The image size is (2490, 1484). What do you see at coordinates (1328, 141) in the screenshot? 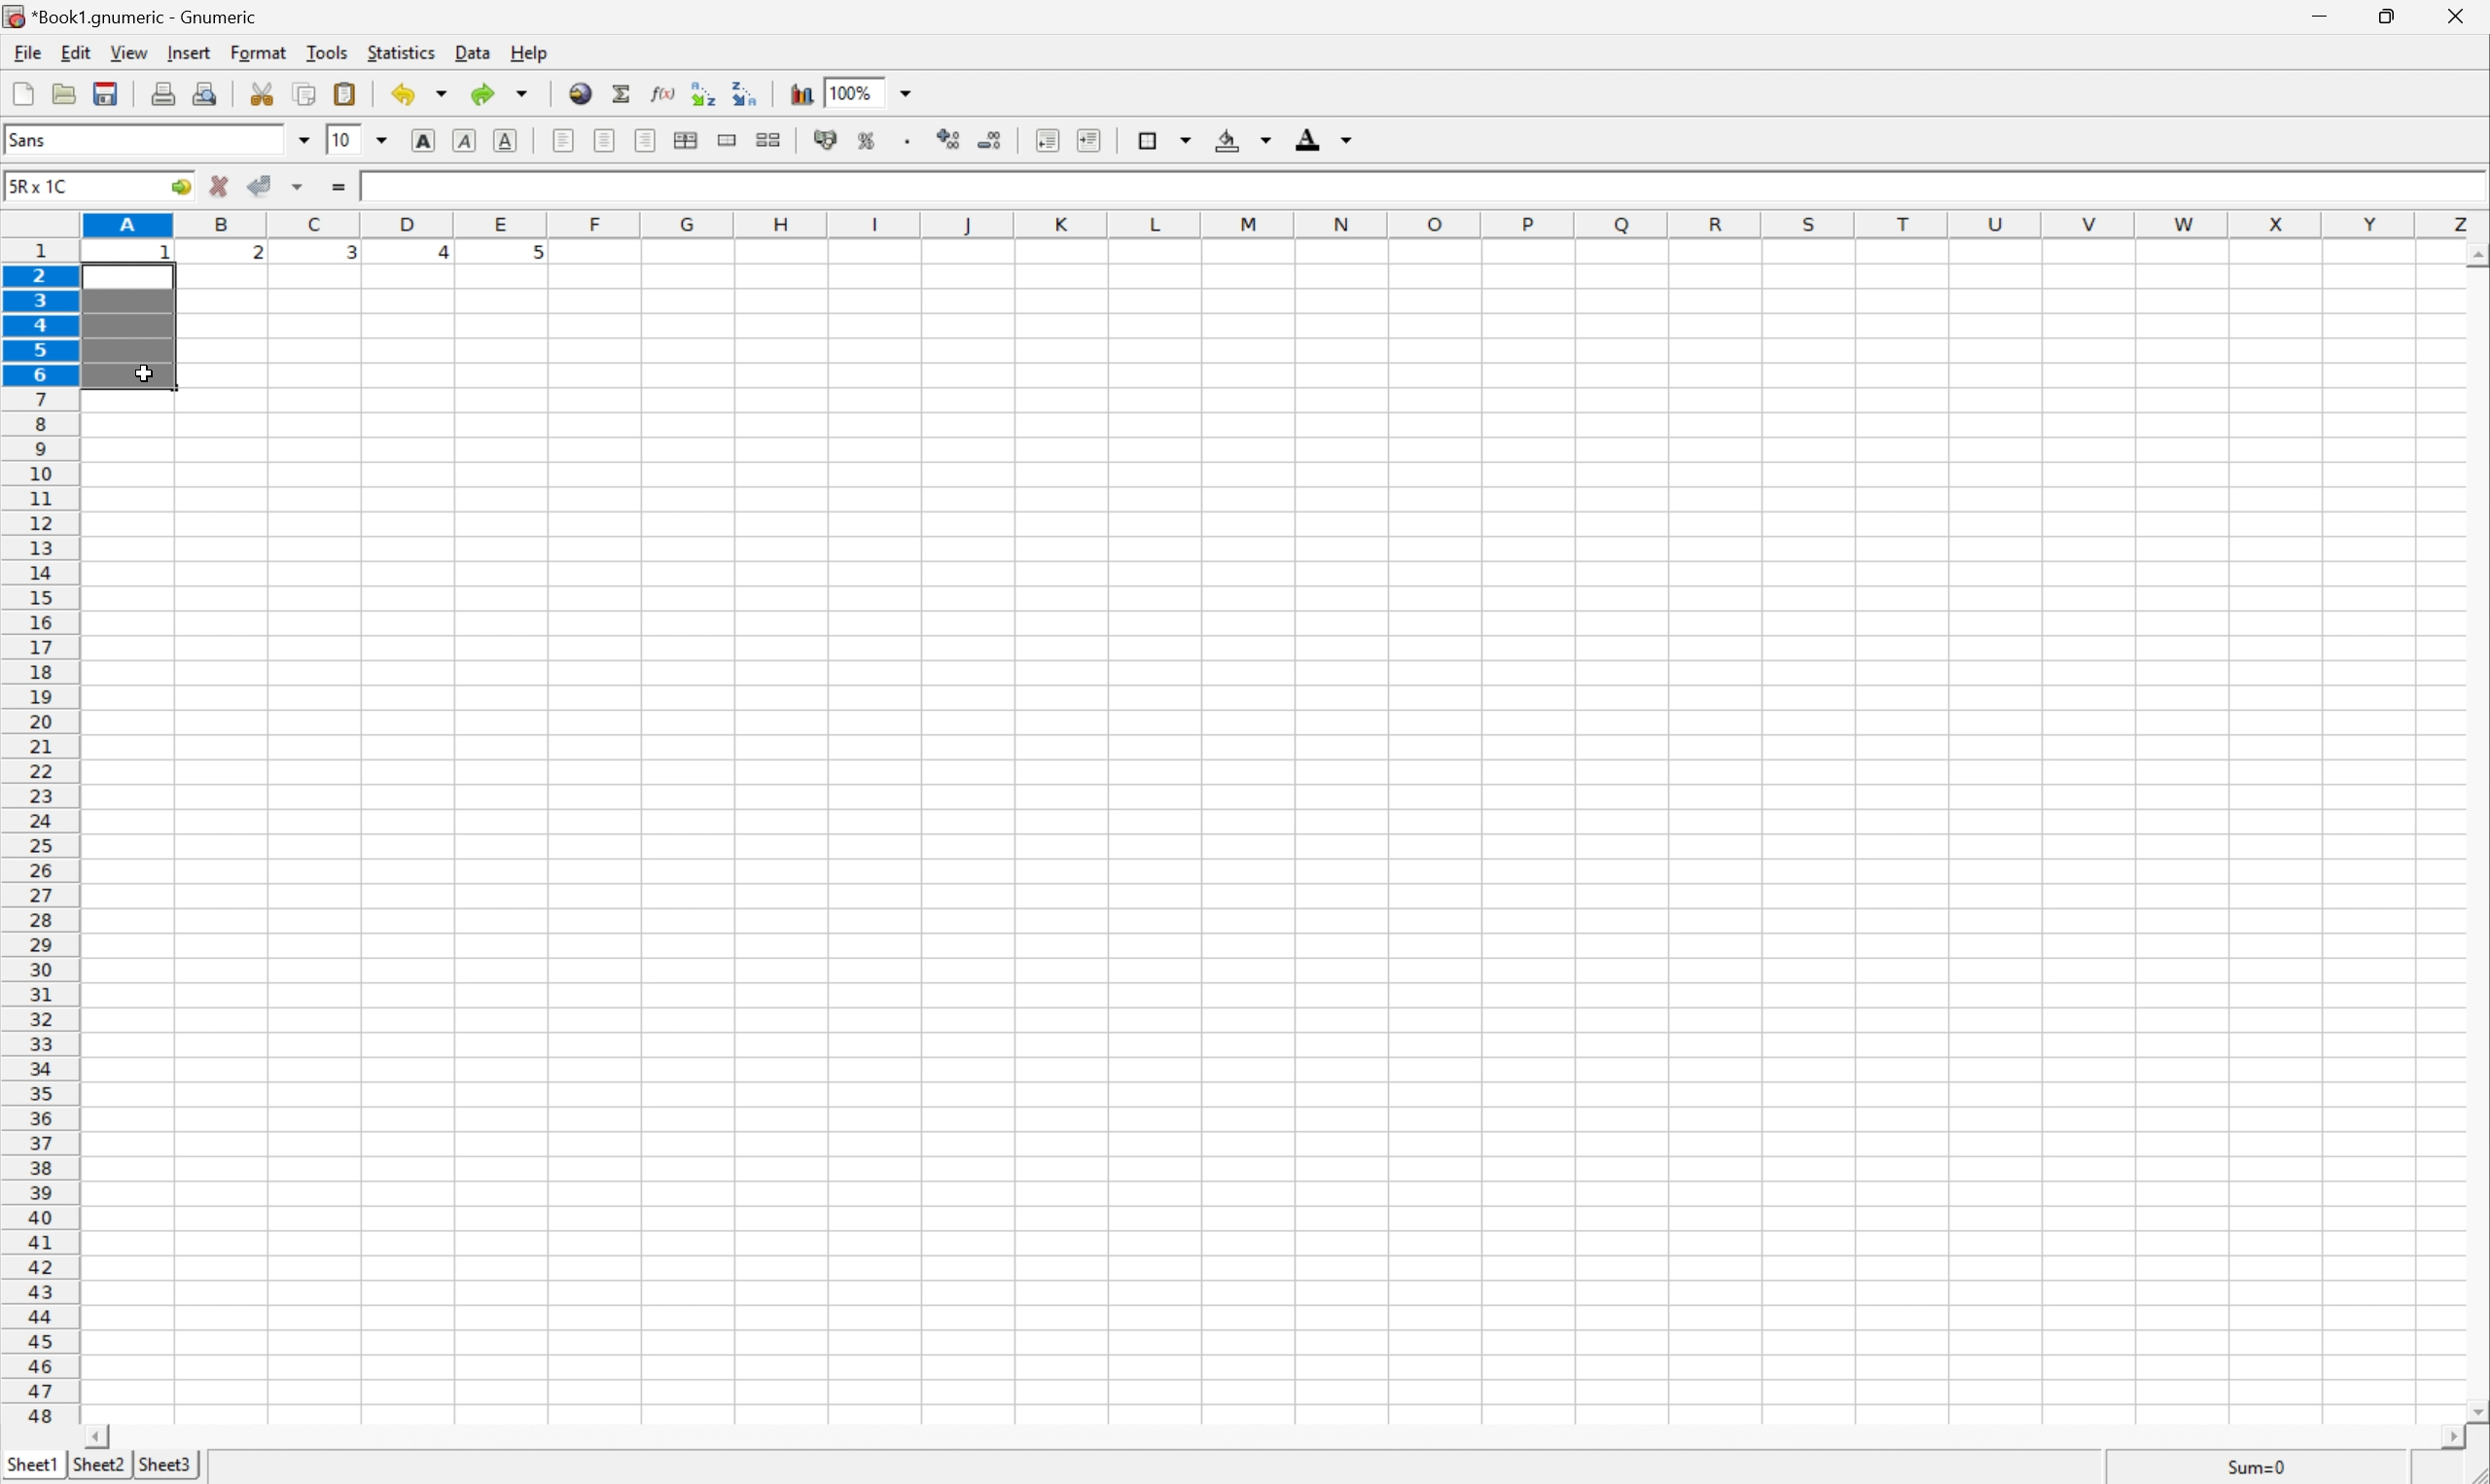
I see `foreground` at bounding box center [1328, 141].